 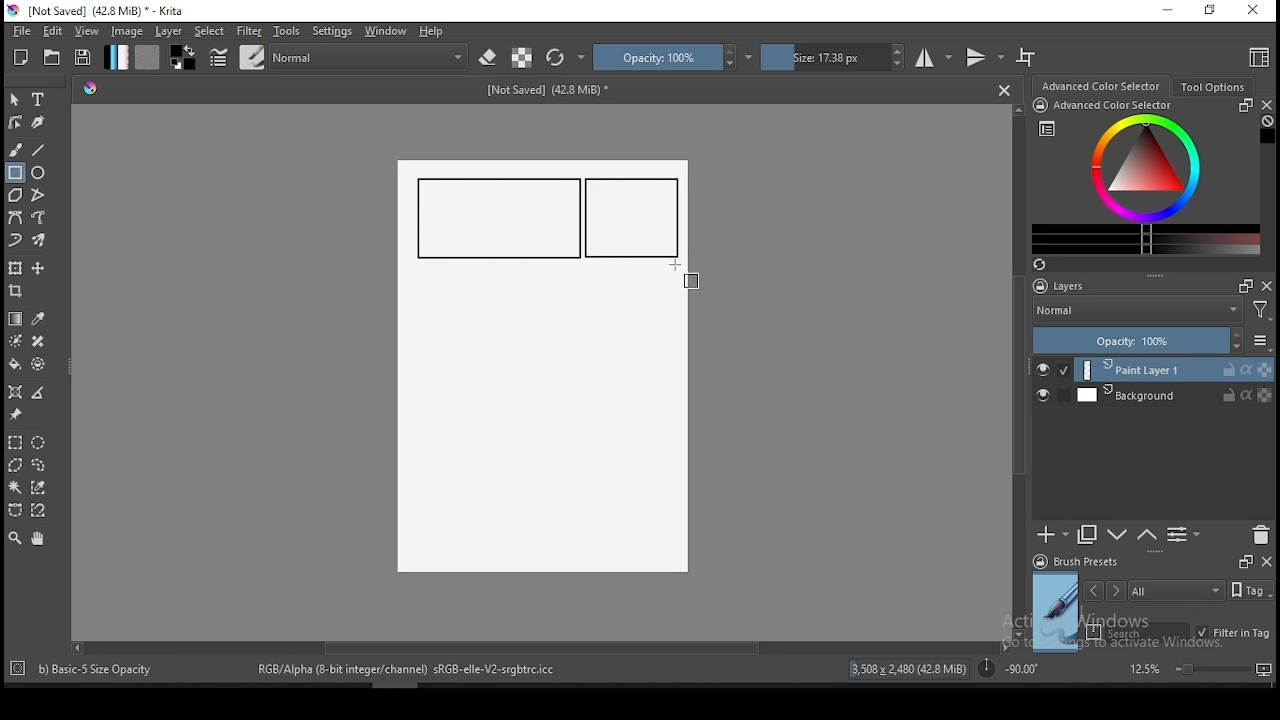 I want to click on Clear, so click(x=1267, y=123).